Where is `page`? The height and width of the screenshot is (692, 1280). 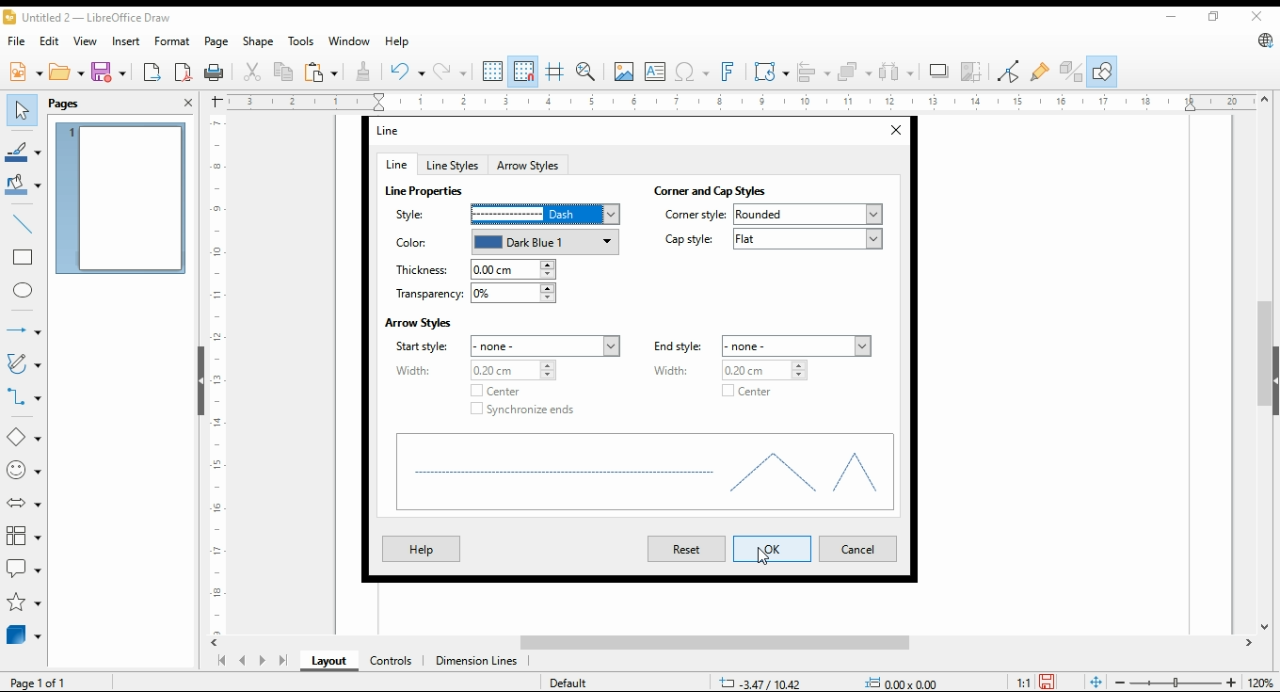 page is located at coordinates (219, 41).